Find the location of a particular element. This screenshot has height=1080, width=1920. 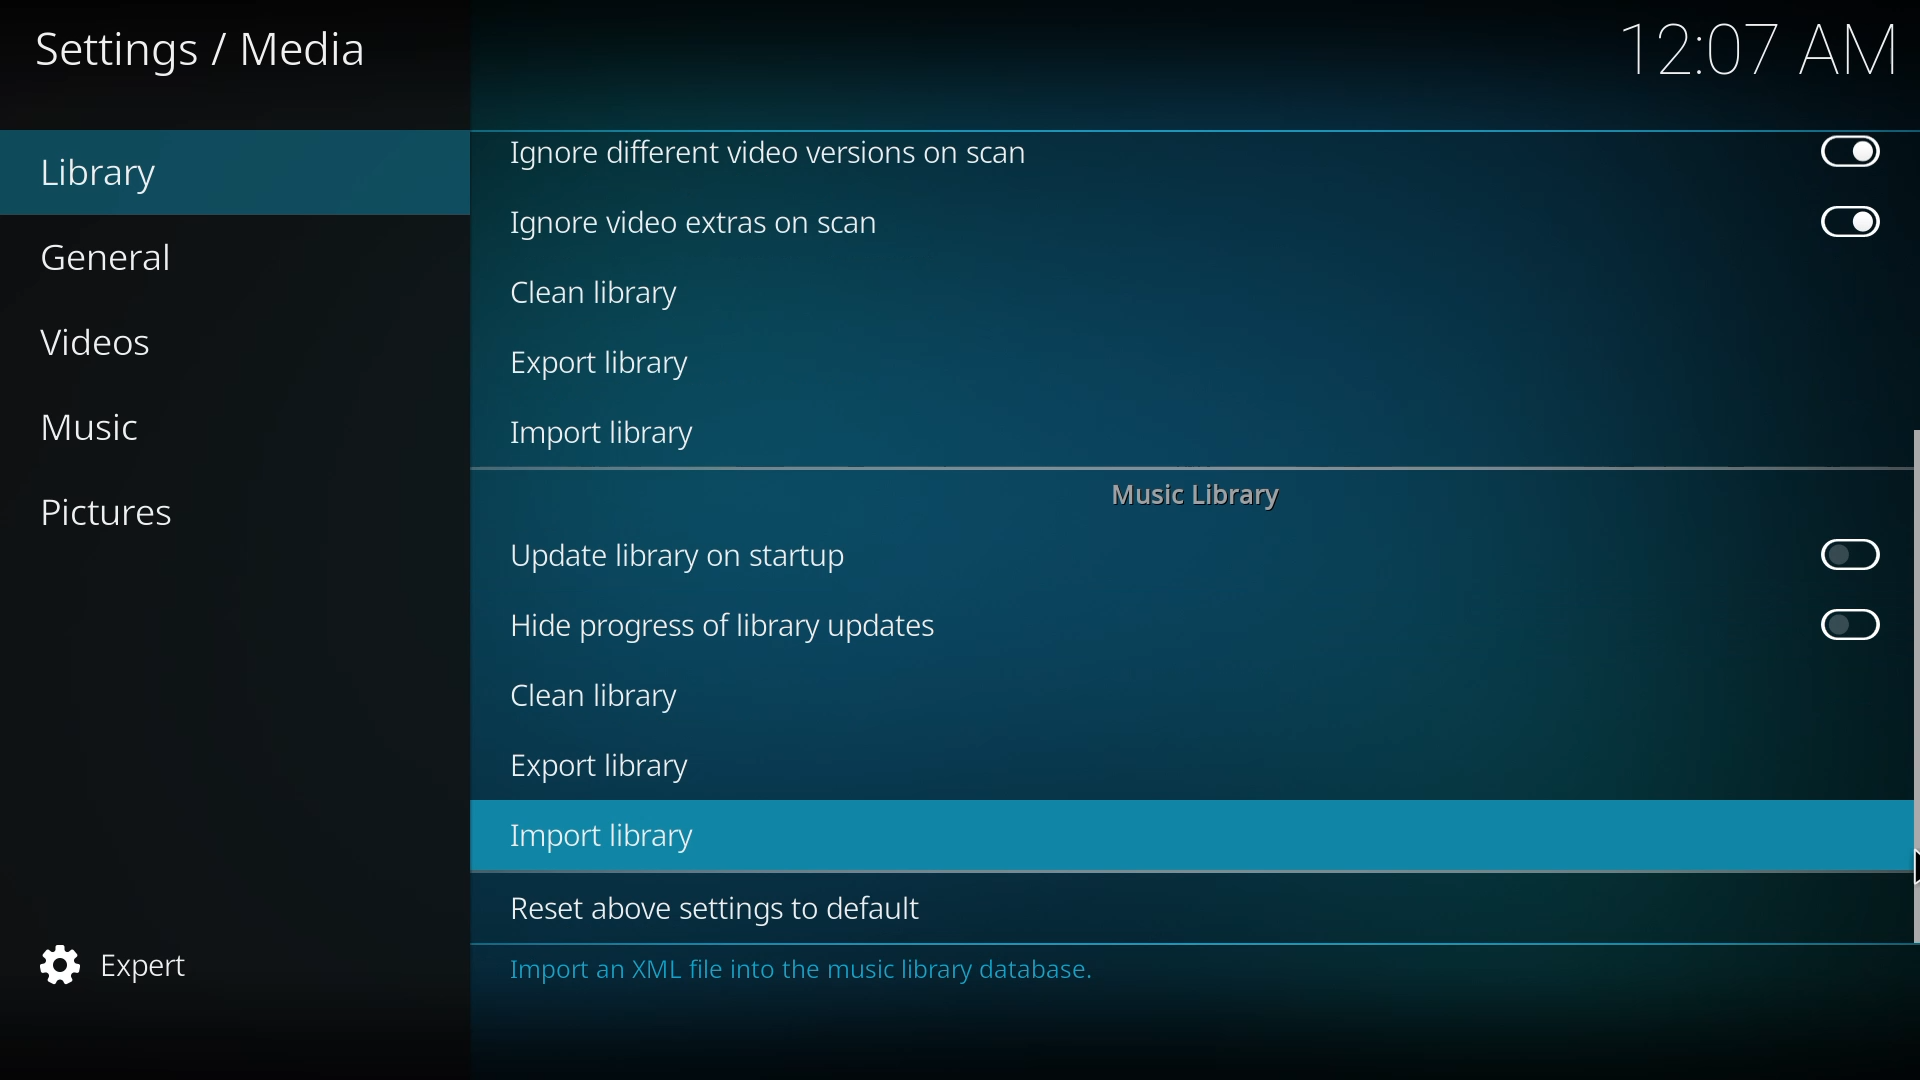

reset above settings is located at coordinates (710, 906).